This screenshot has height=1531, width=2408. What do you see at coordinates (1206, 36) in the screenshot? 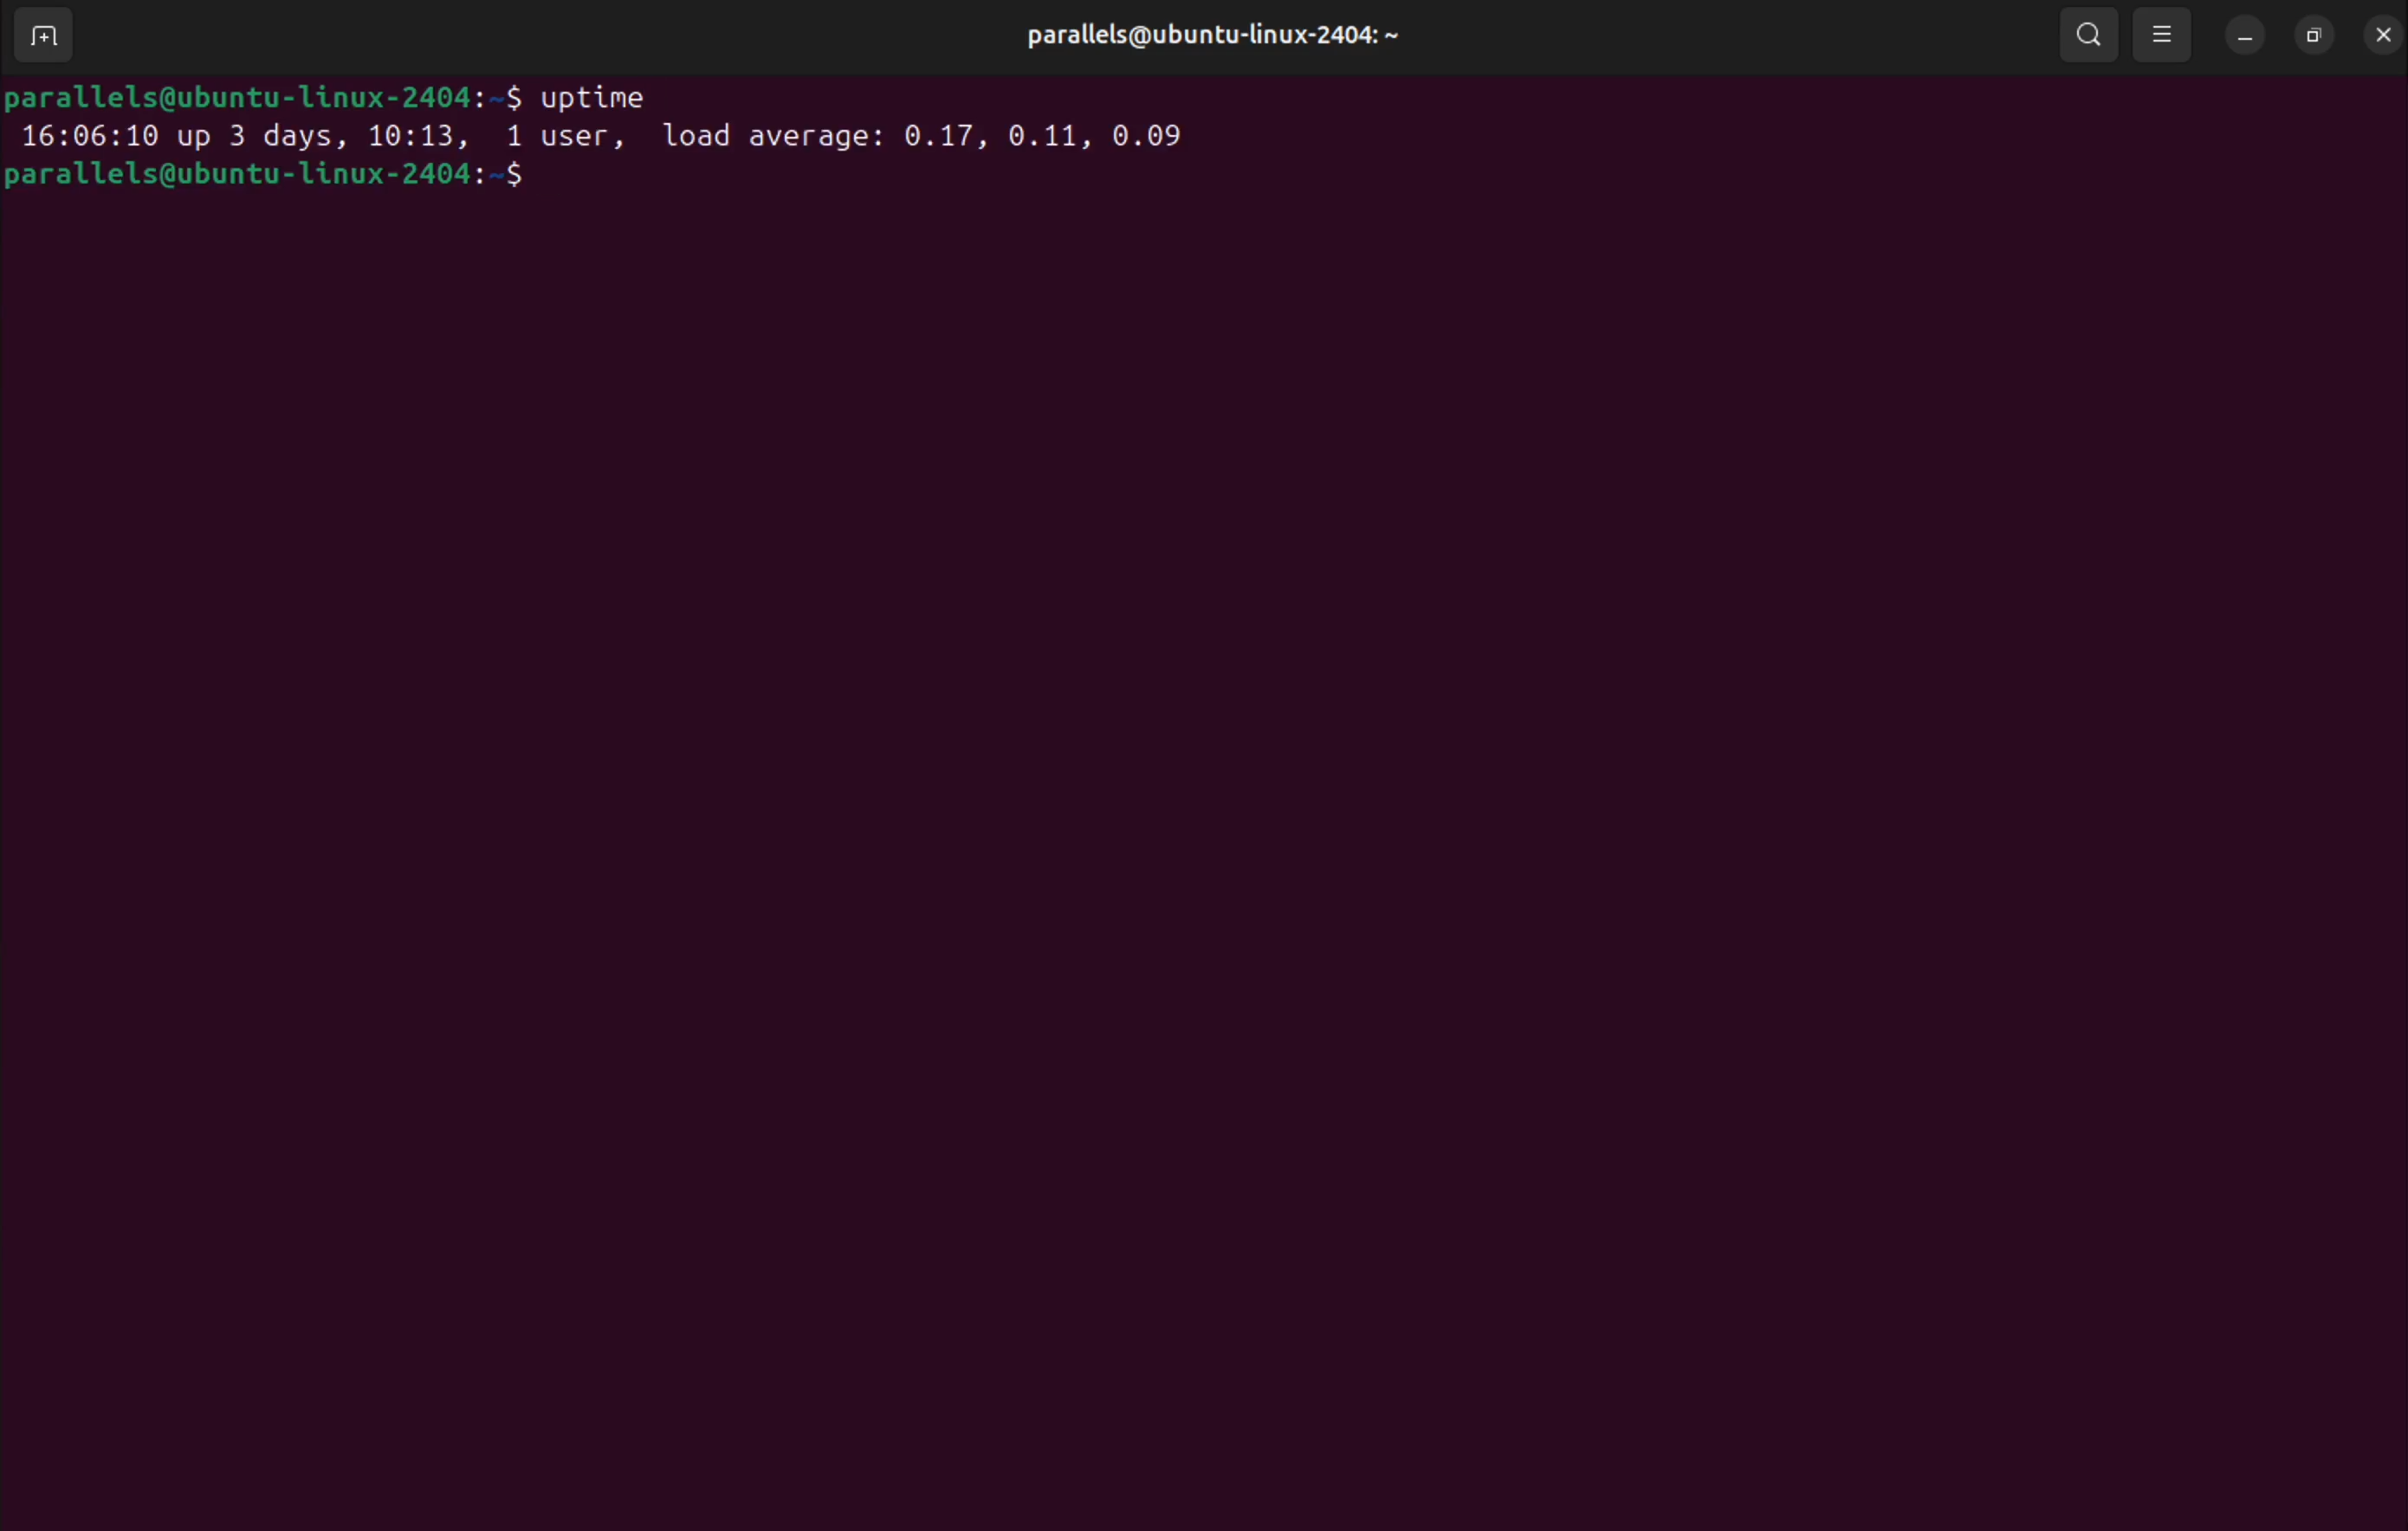
I see `parallels ubuntu linux profile` at bounding box center [1206, 36].